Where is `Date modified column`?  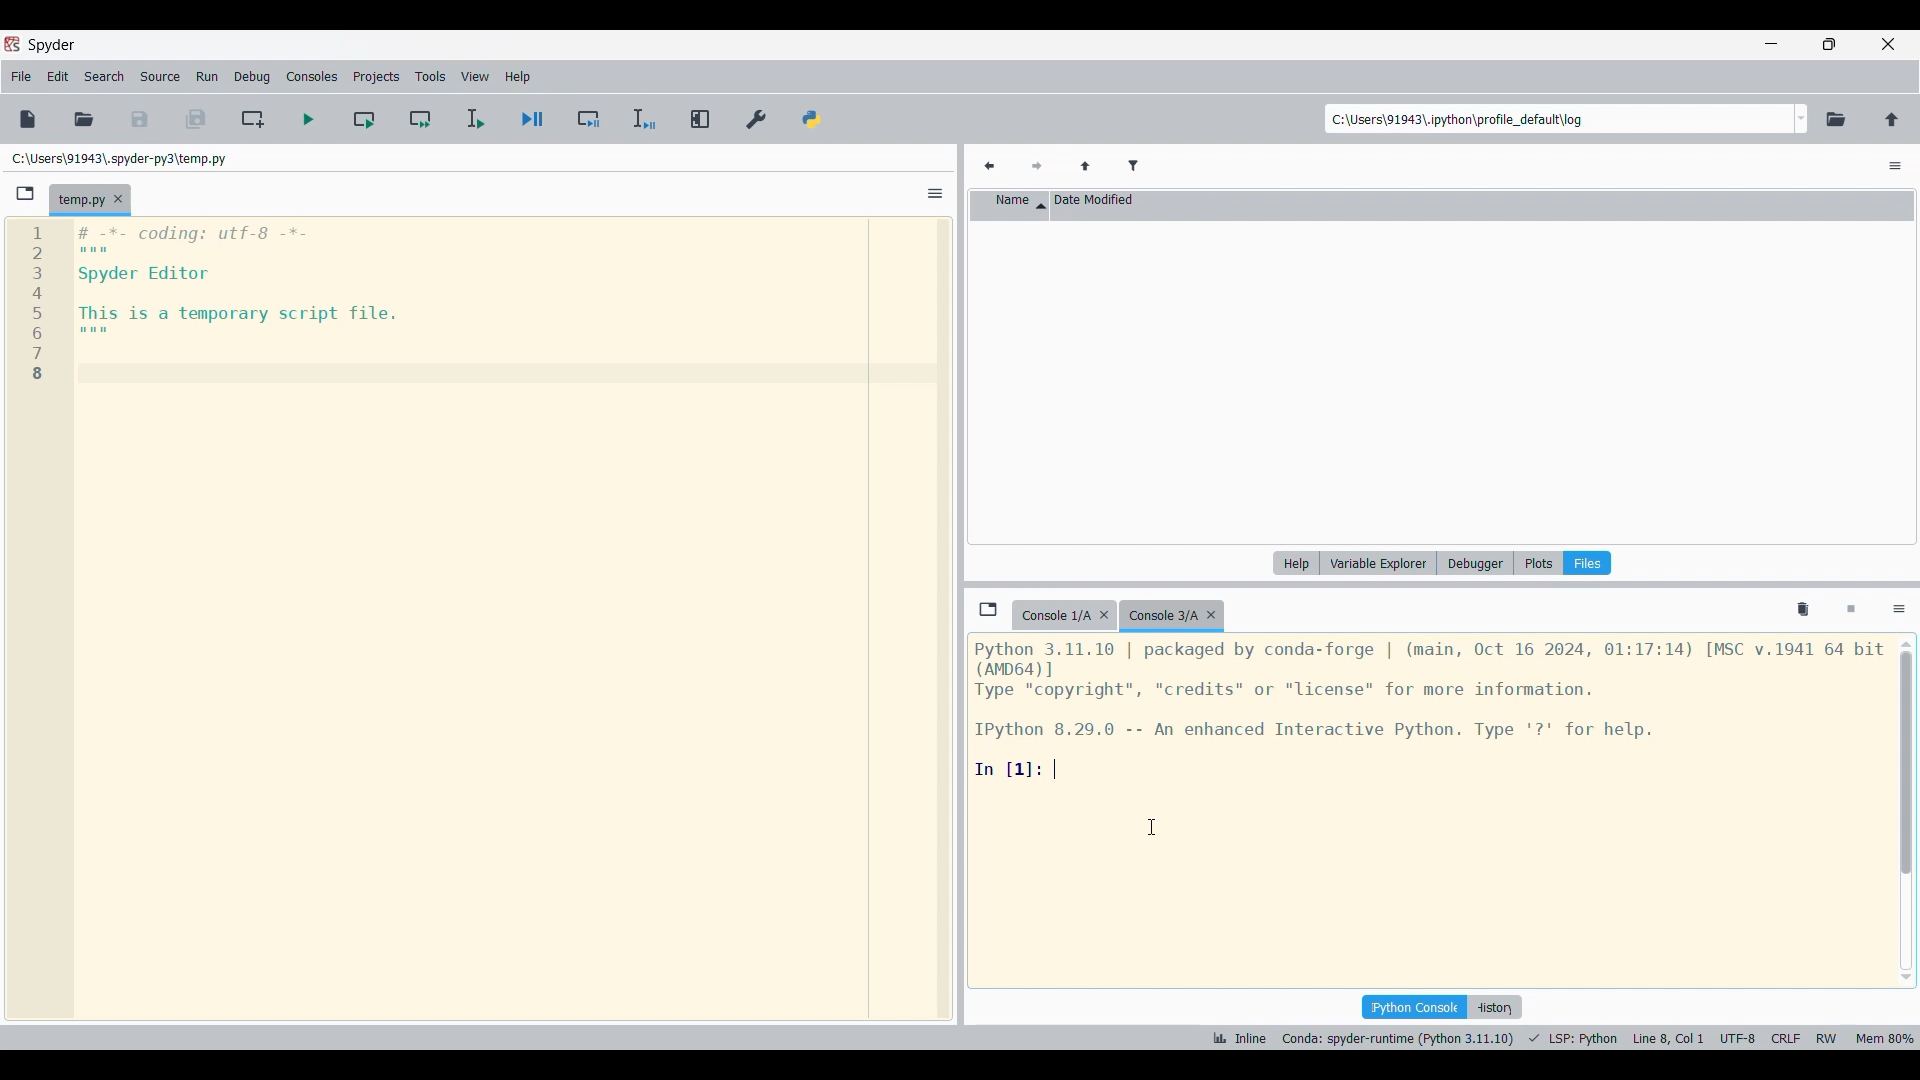 Date modified column is located at coordinates (1471, 204).